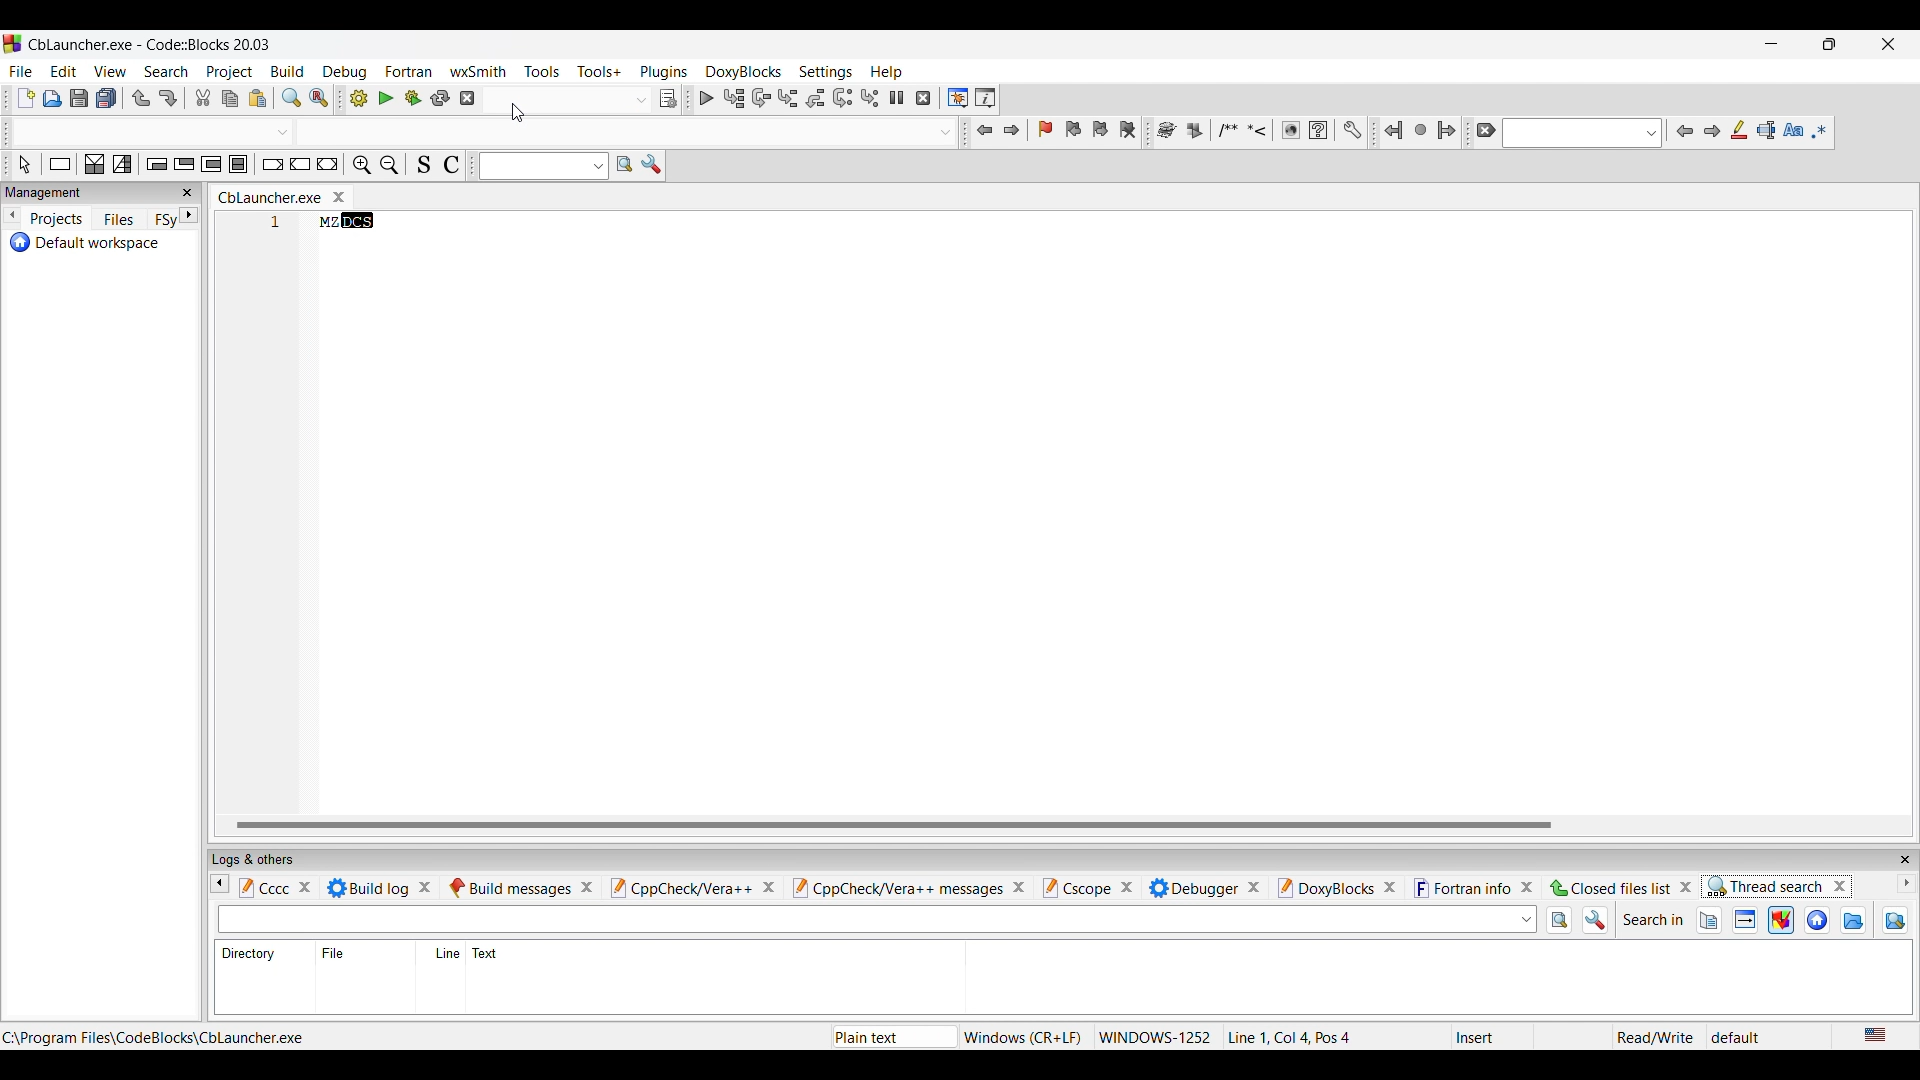 The image size is (1920, 1080). What do you see at coordinates (95, 164) in the screenshot?
I see `Decision` at bounding box center [95, 164].